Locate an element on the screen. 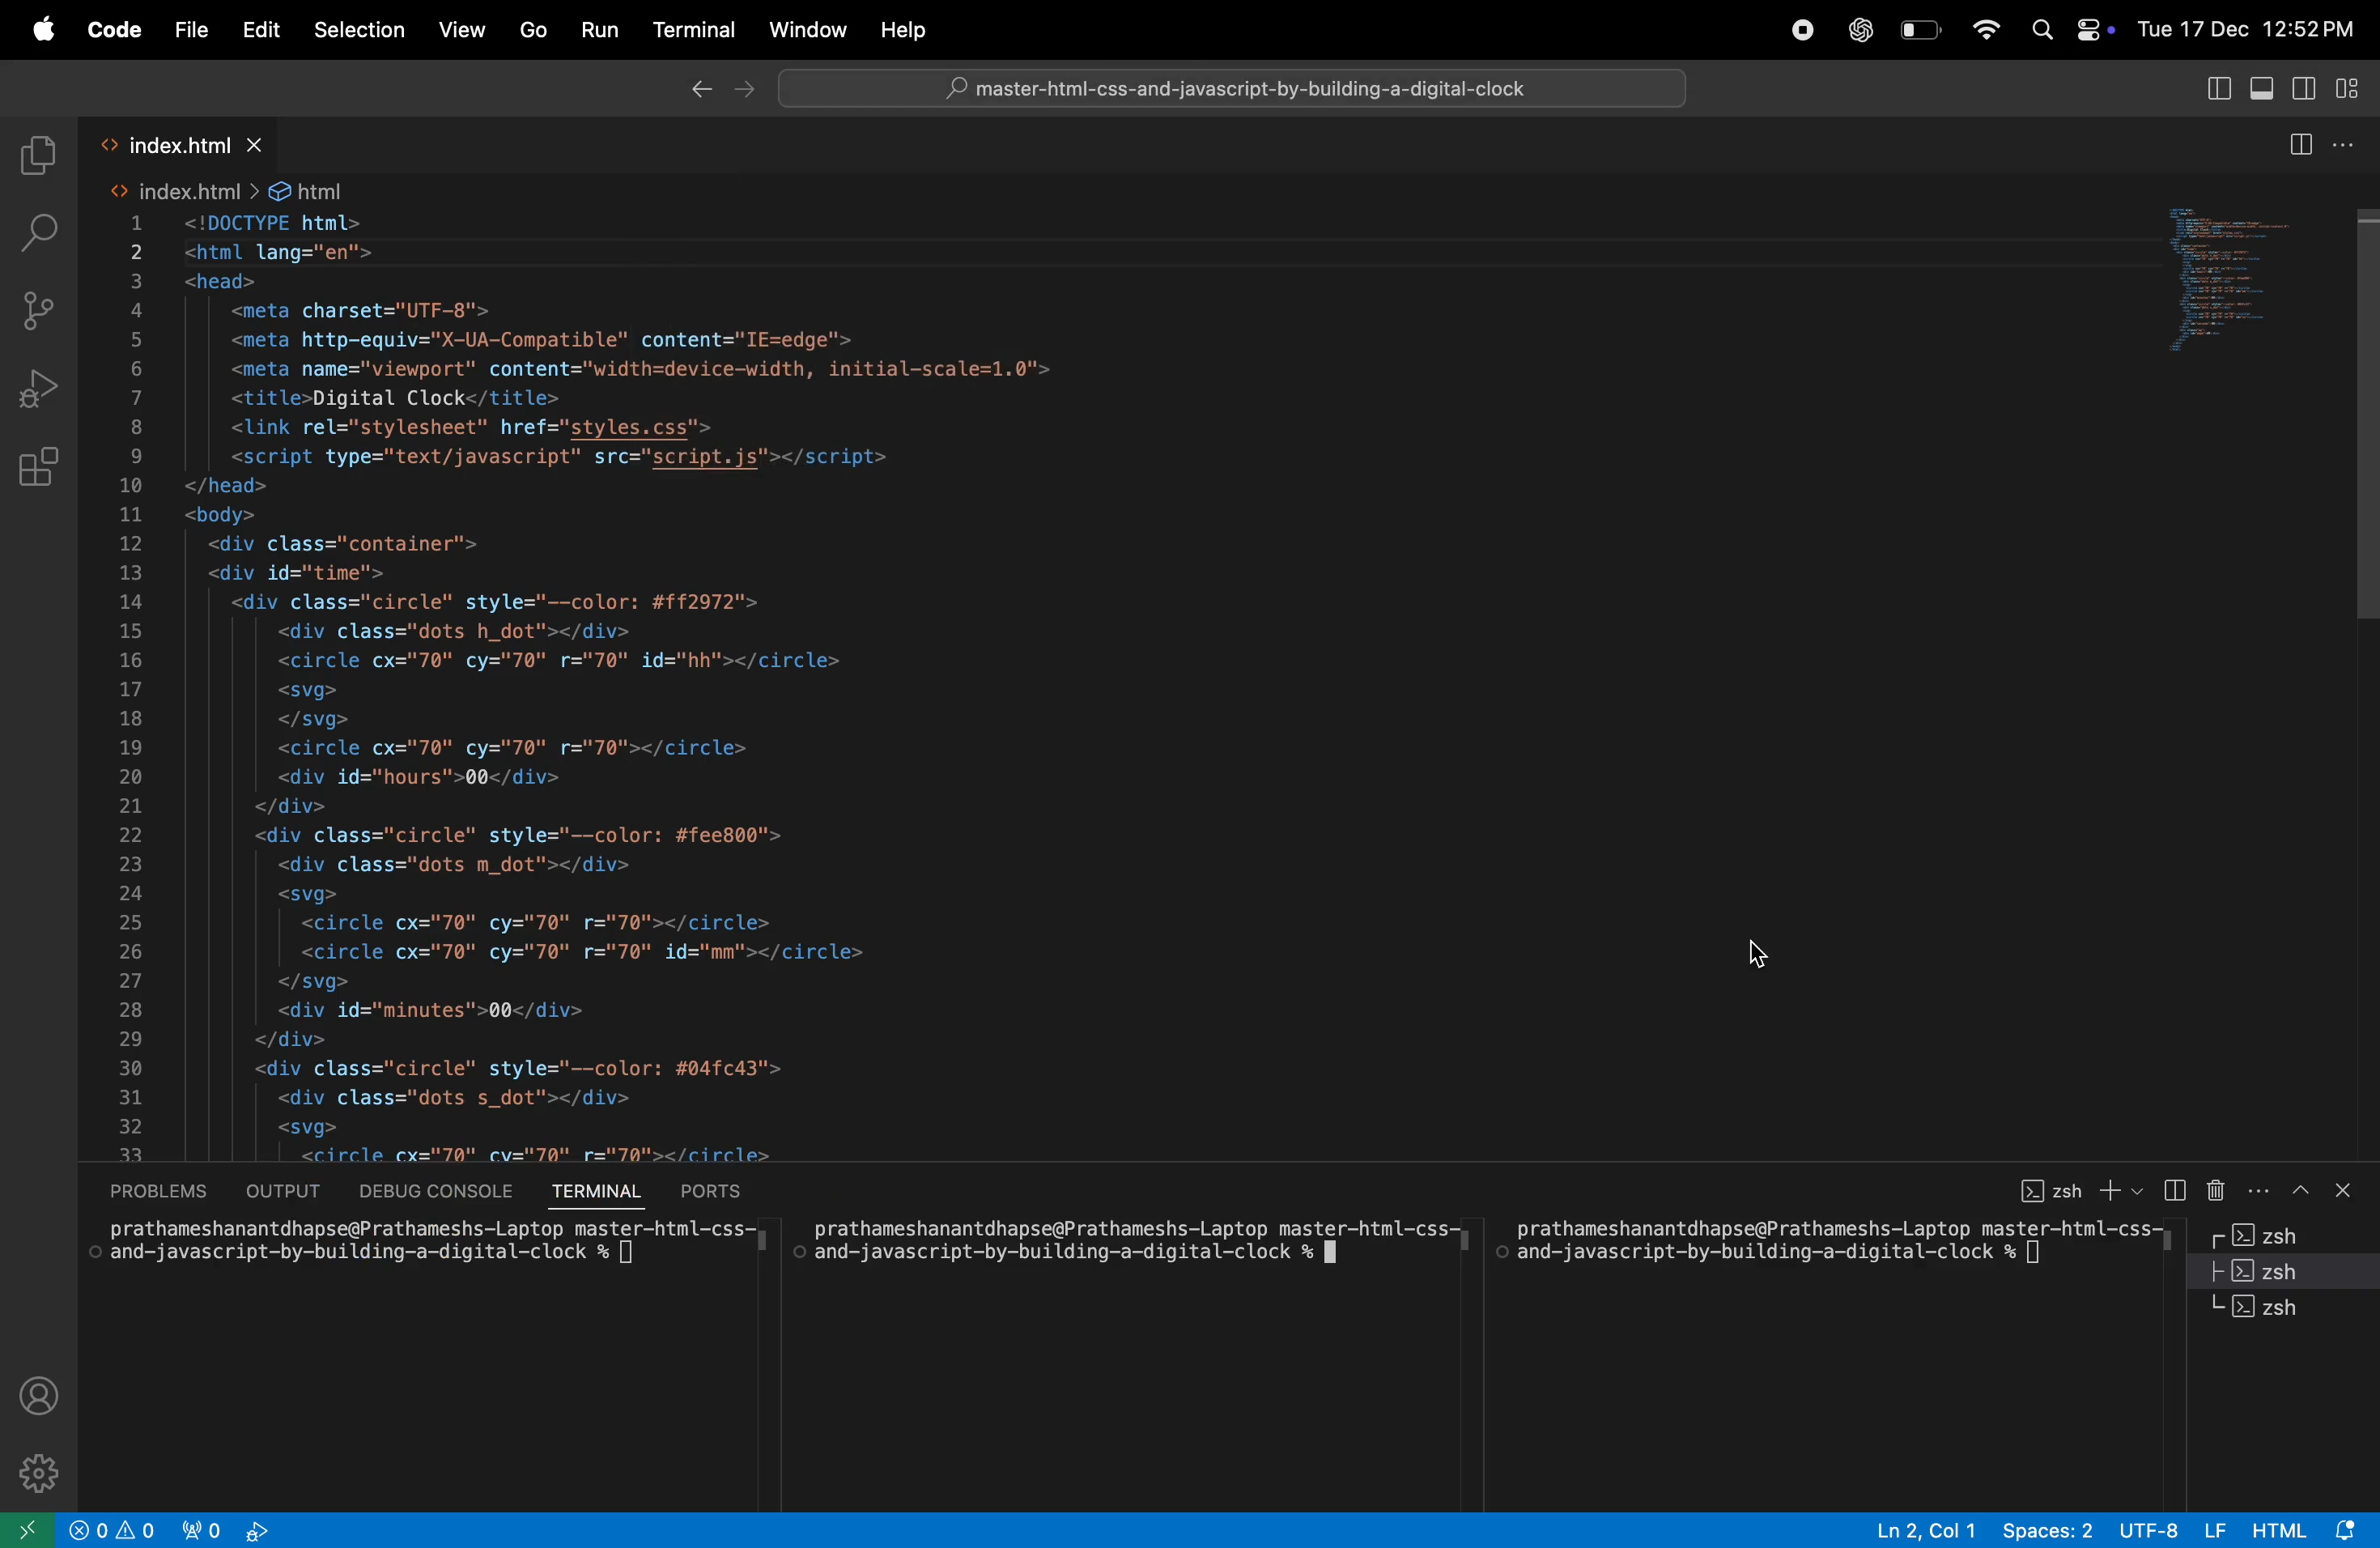  terminal is located at coordinates (695, 31).